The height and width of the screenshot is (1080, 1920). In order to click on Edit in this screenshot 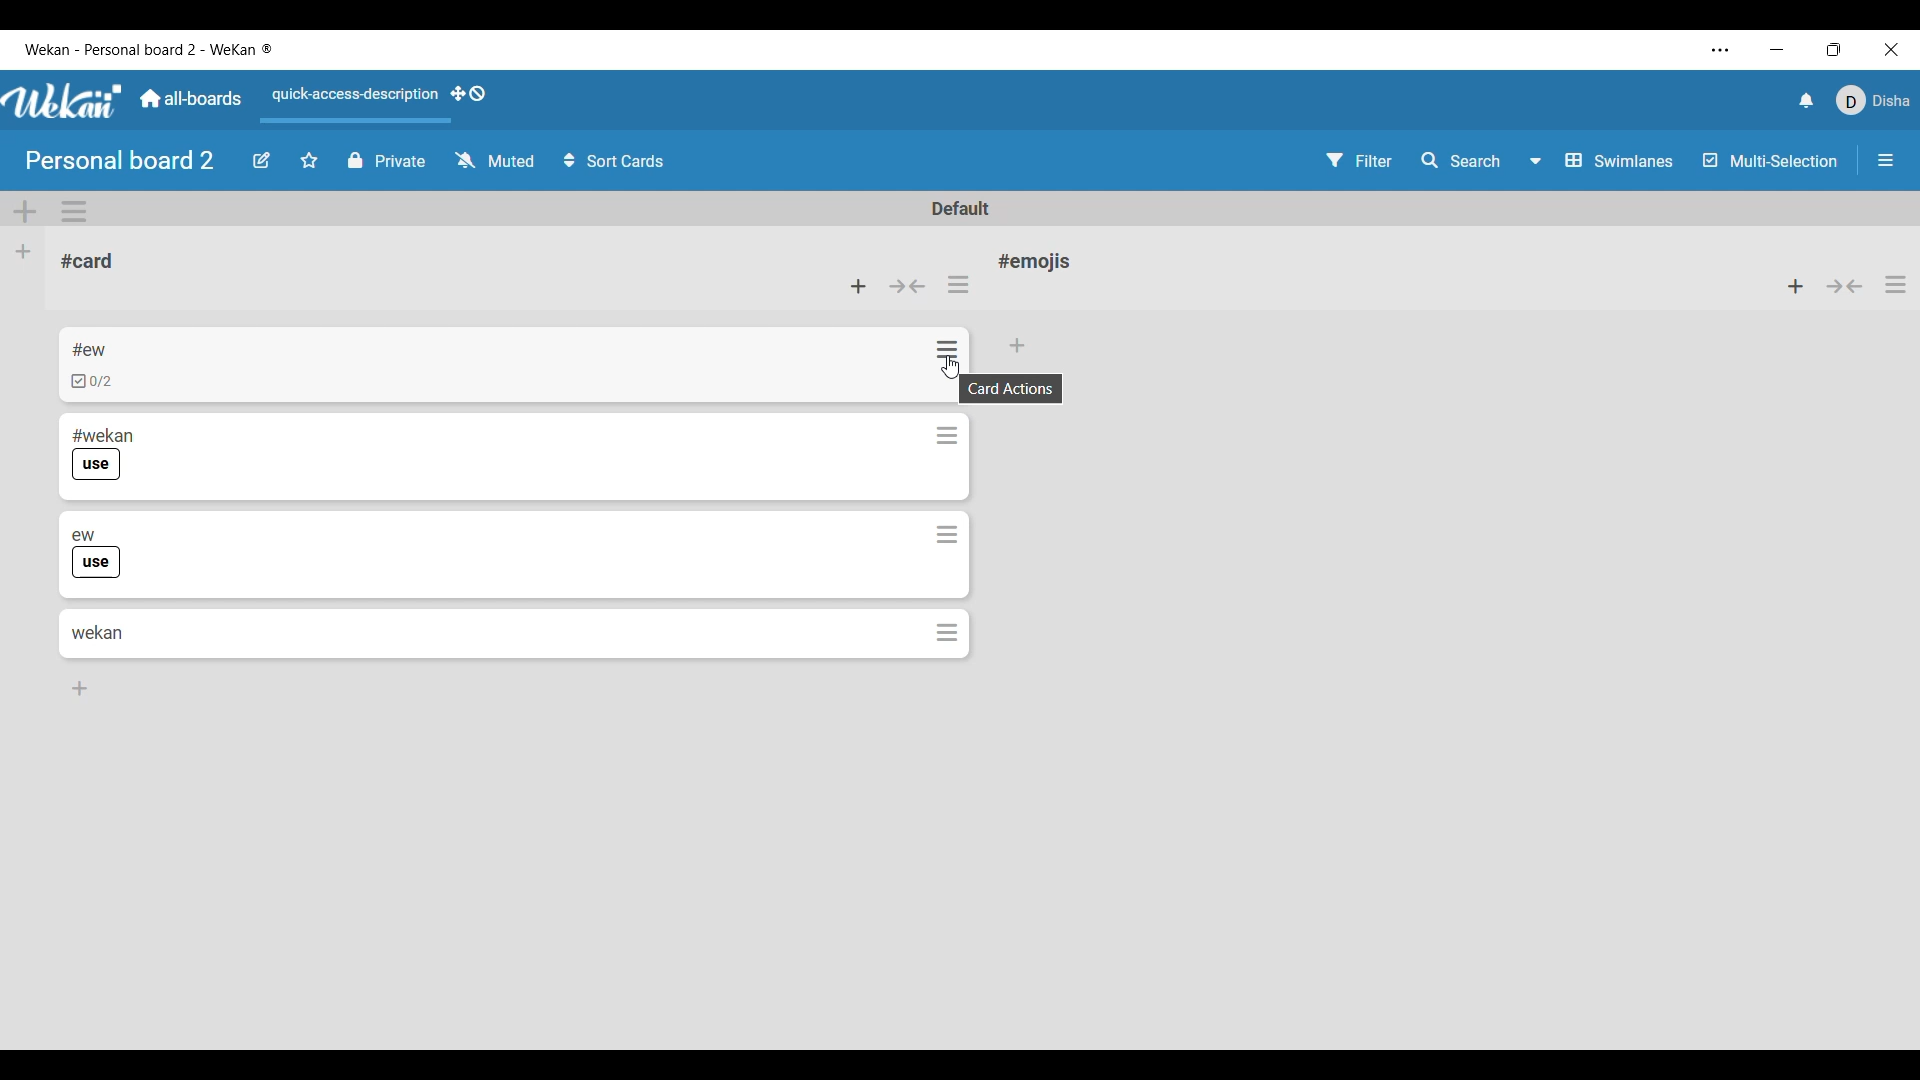, I will do `click(261, 161)`.